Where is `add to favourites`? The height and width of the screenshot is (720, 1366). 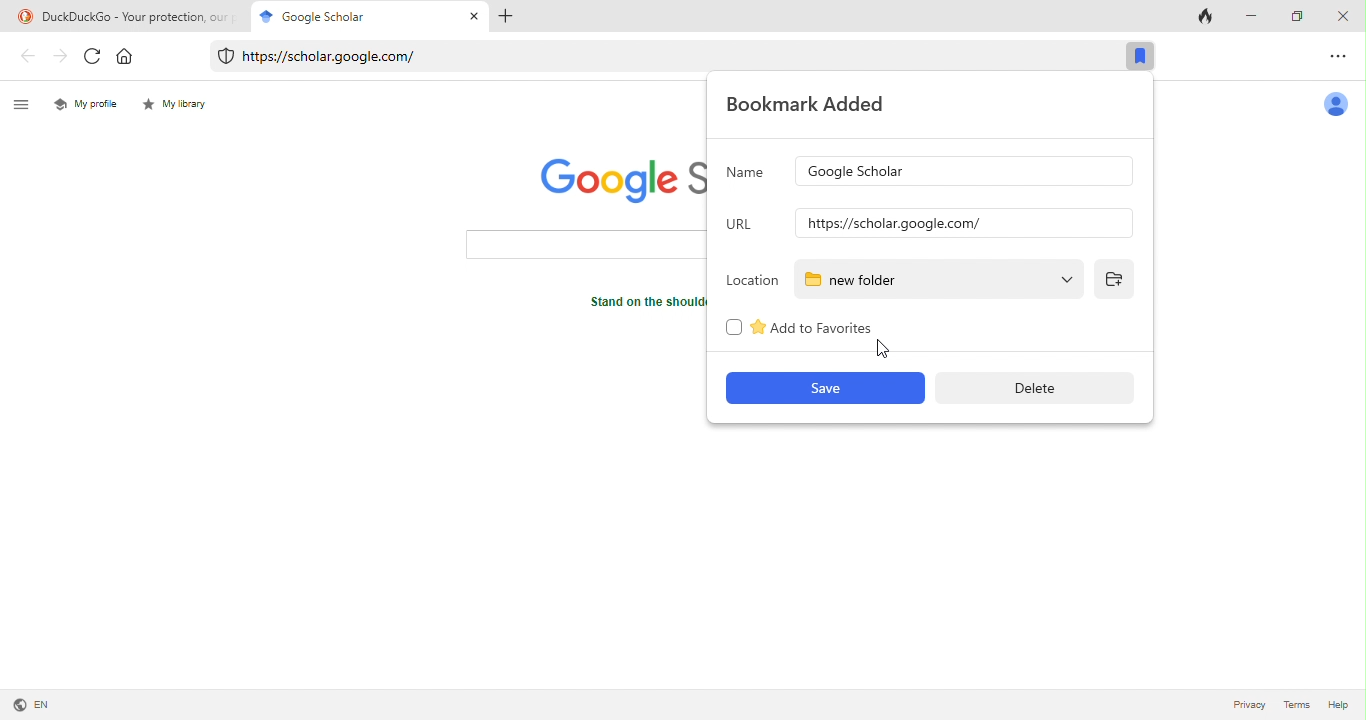 add to favourites is located at coordinates (804, 327).